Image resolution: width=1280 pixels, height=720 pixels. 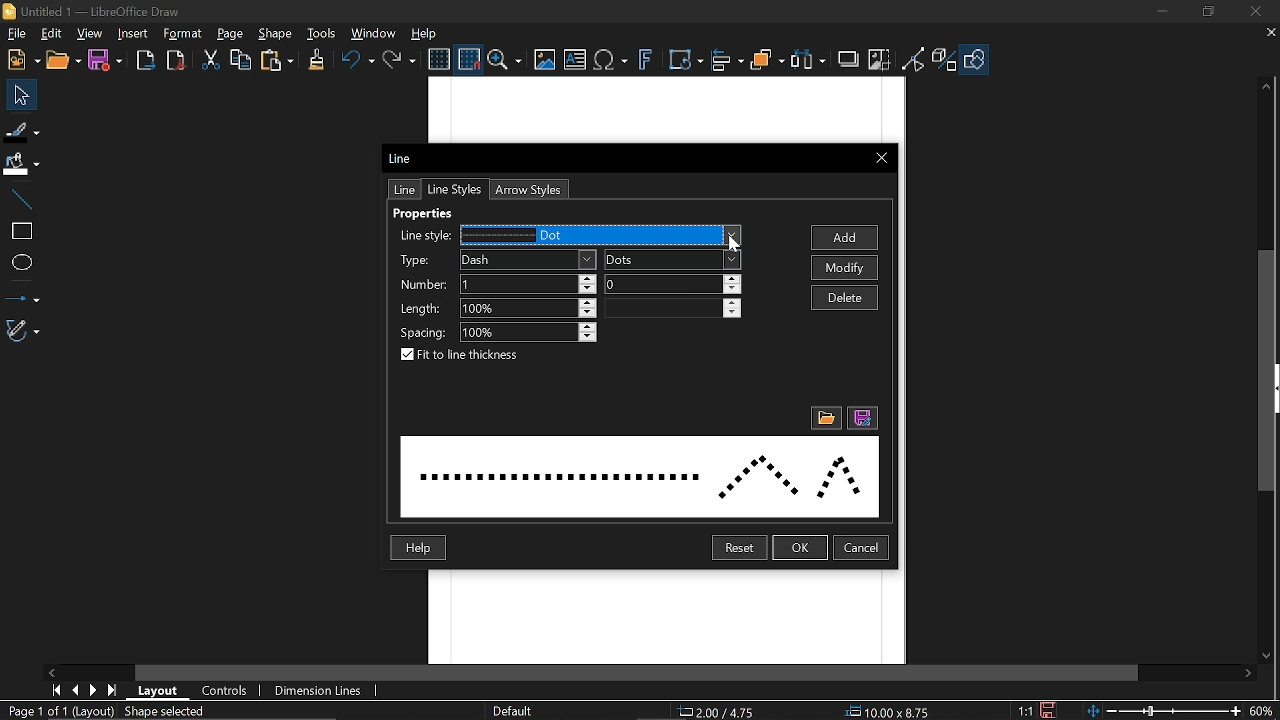 What do you see at coordinates (801, 548) in the screenshot?
I see `Ok` at bounding box center [801, 548].